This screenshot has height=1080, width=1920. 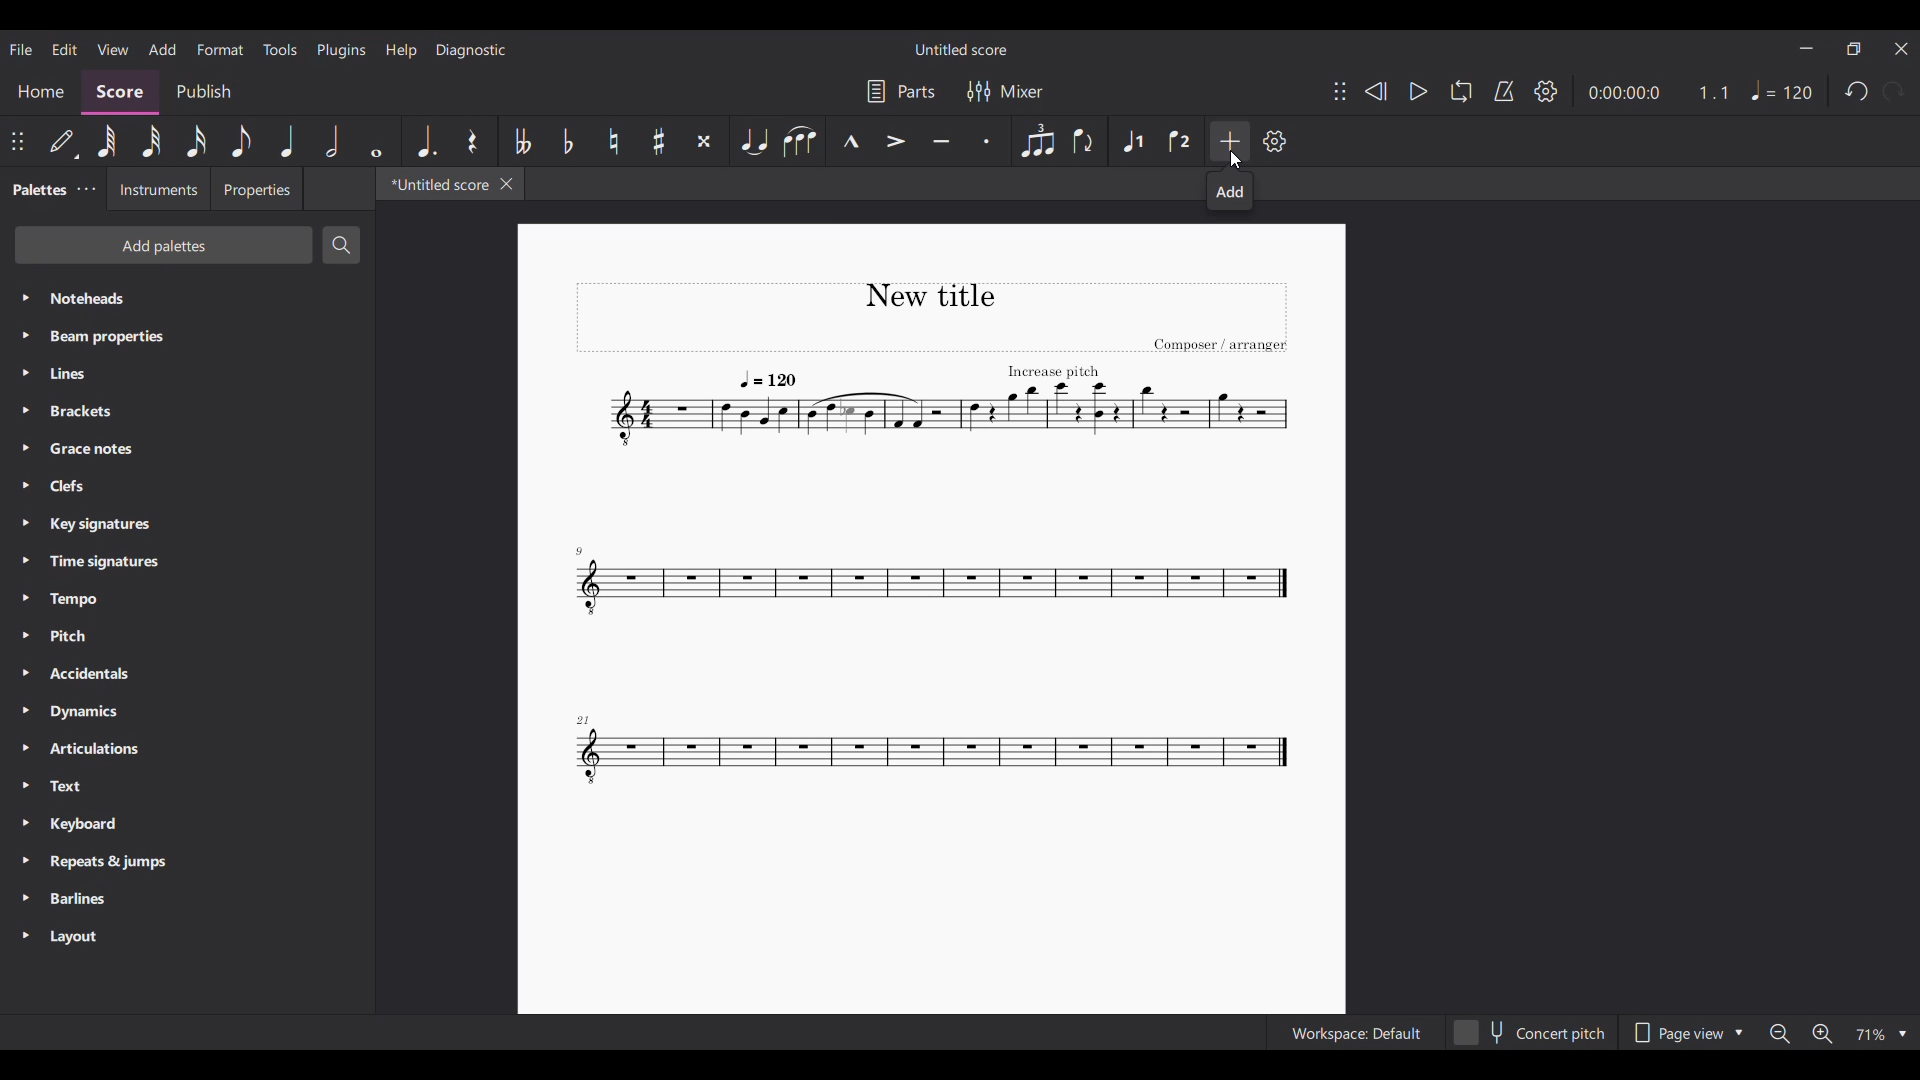 What do you see at coordinates (567, 140) in the screenshot?
I see `Toggle flat` at bounding box center [567, 140].